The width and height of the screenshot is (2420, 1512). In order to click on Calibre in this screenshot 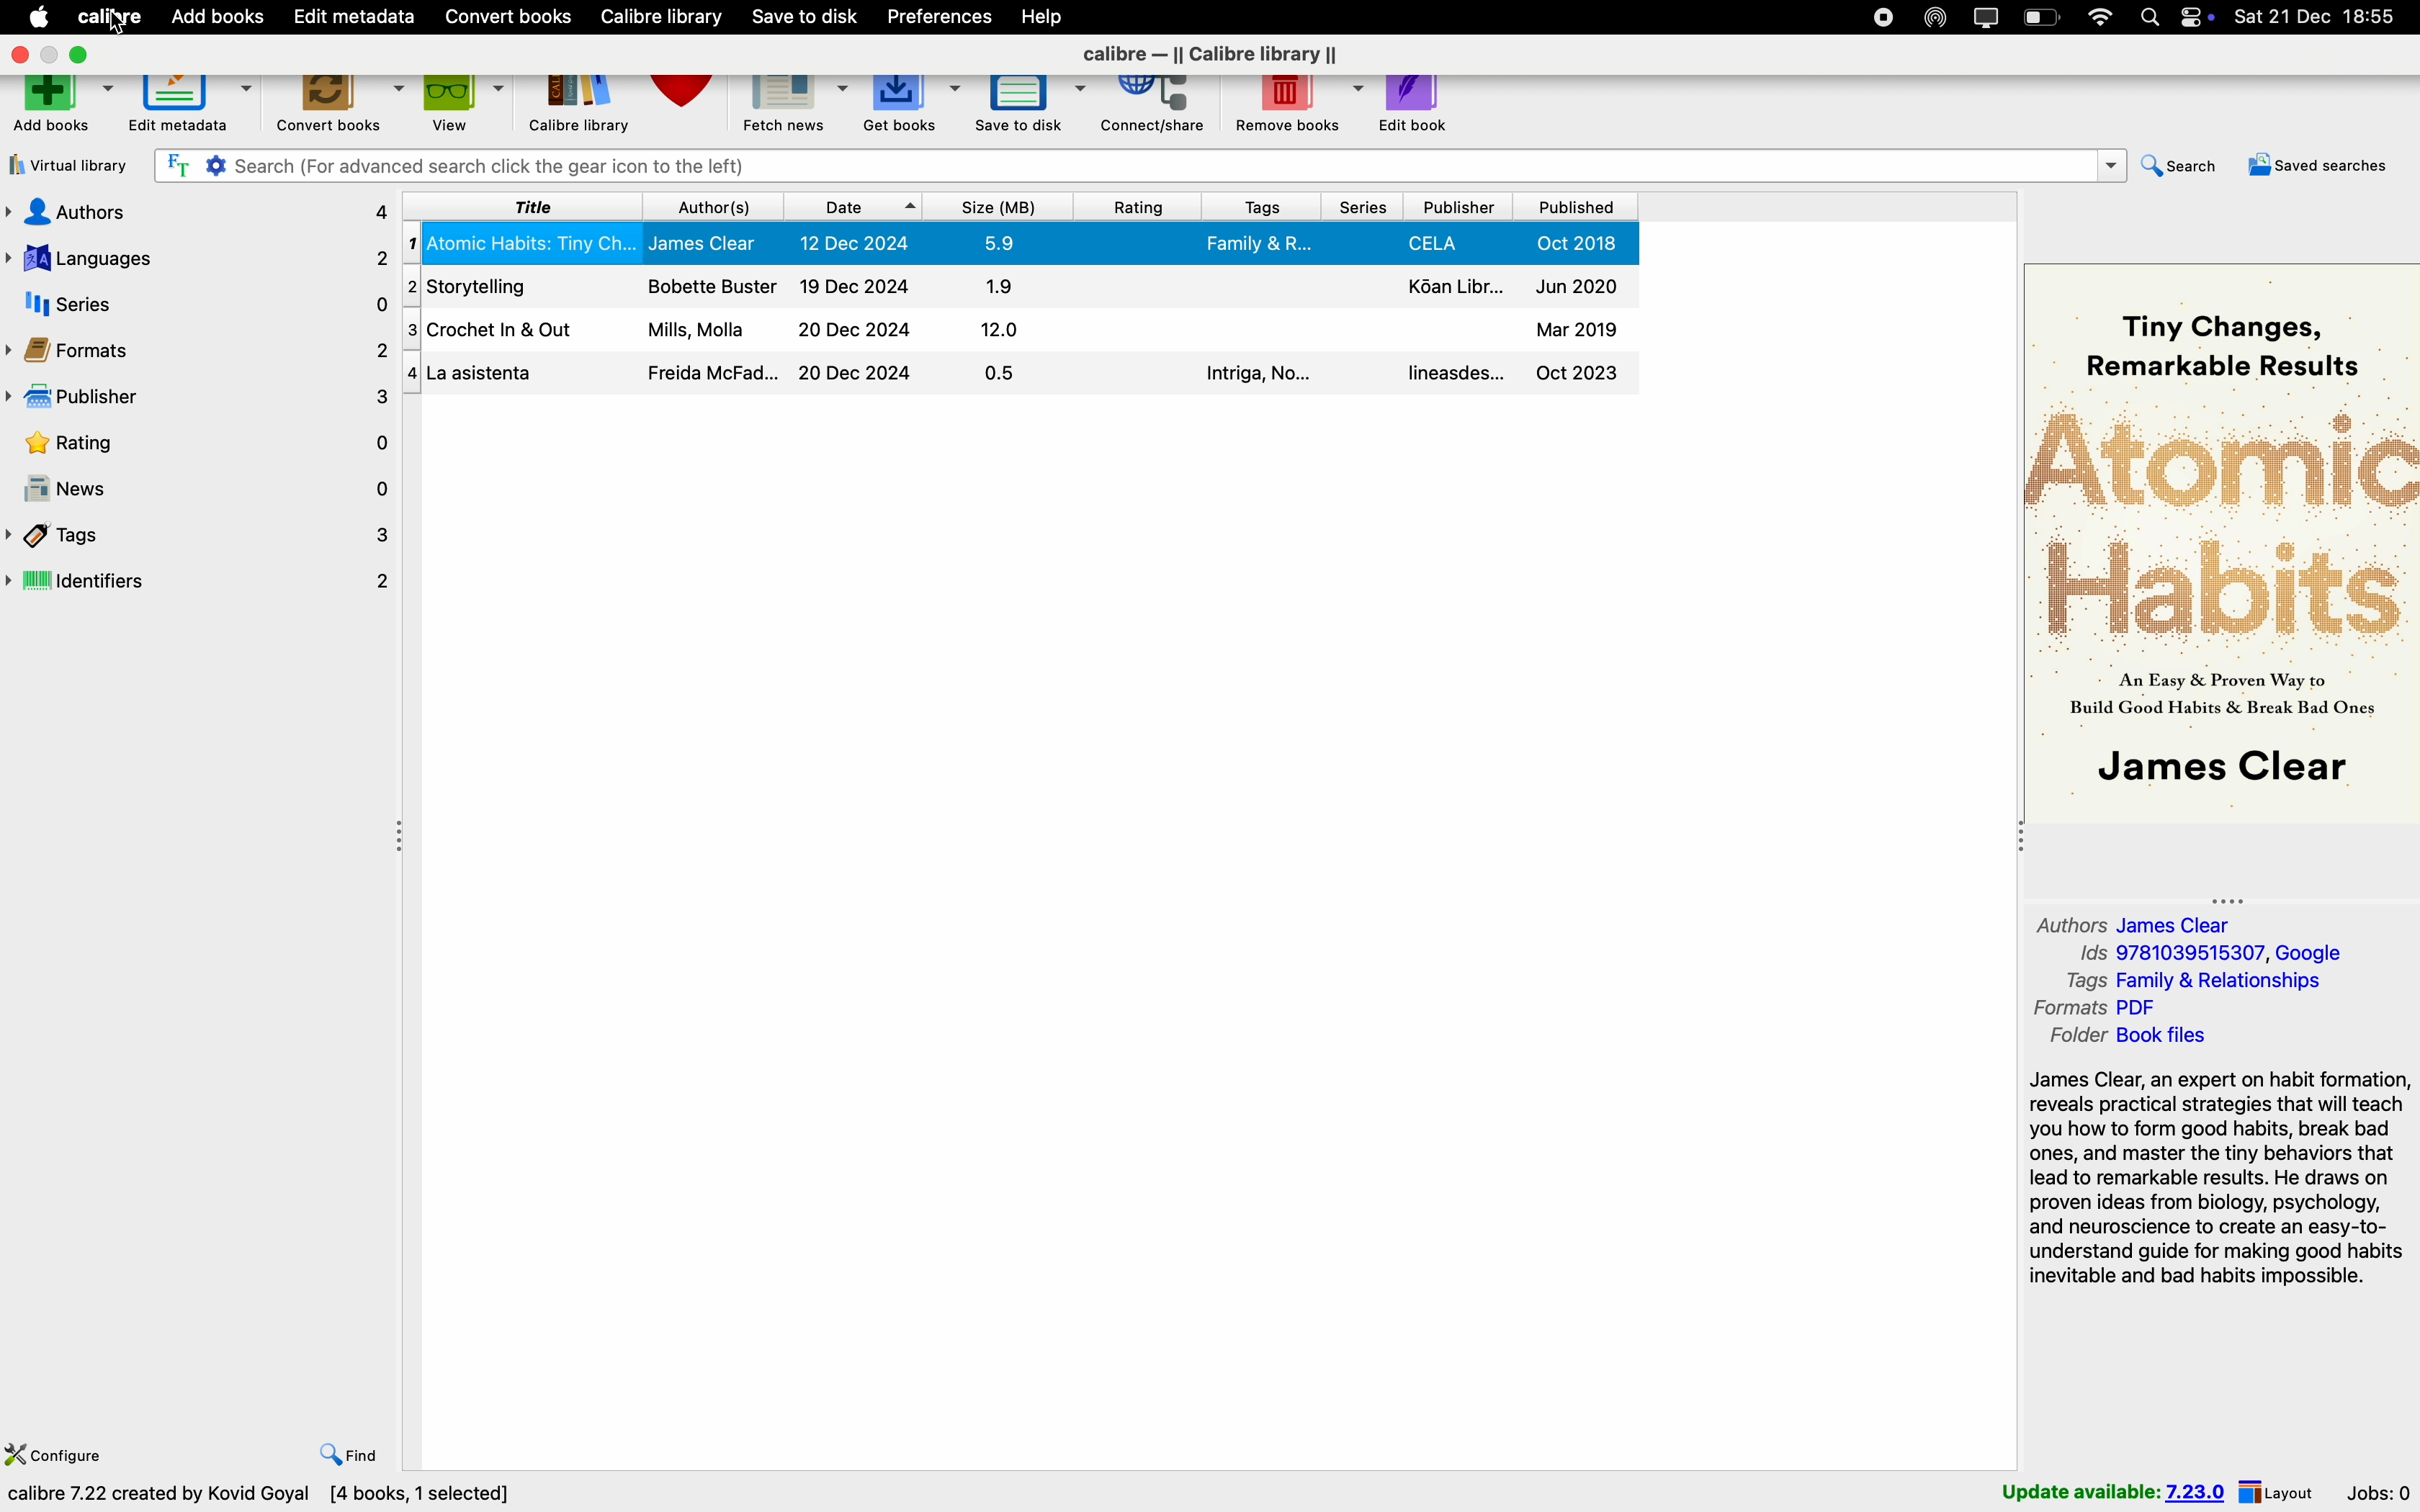, I will do `click(91, 15)`.